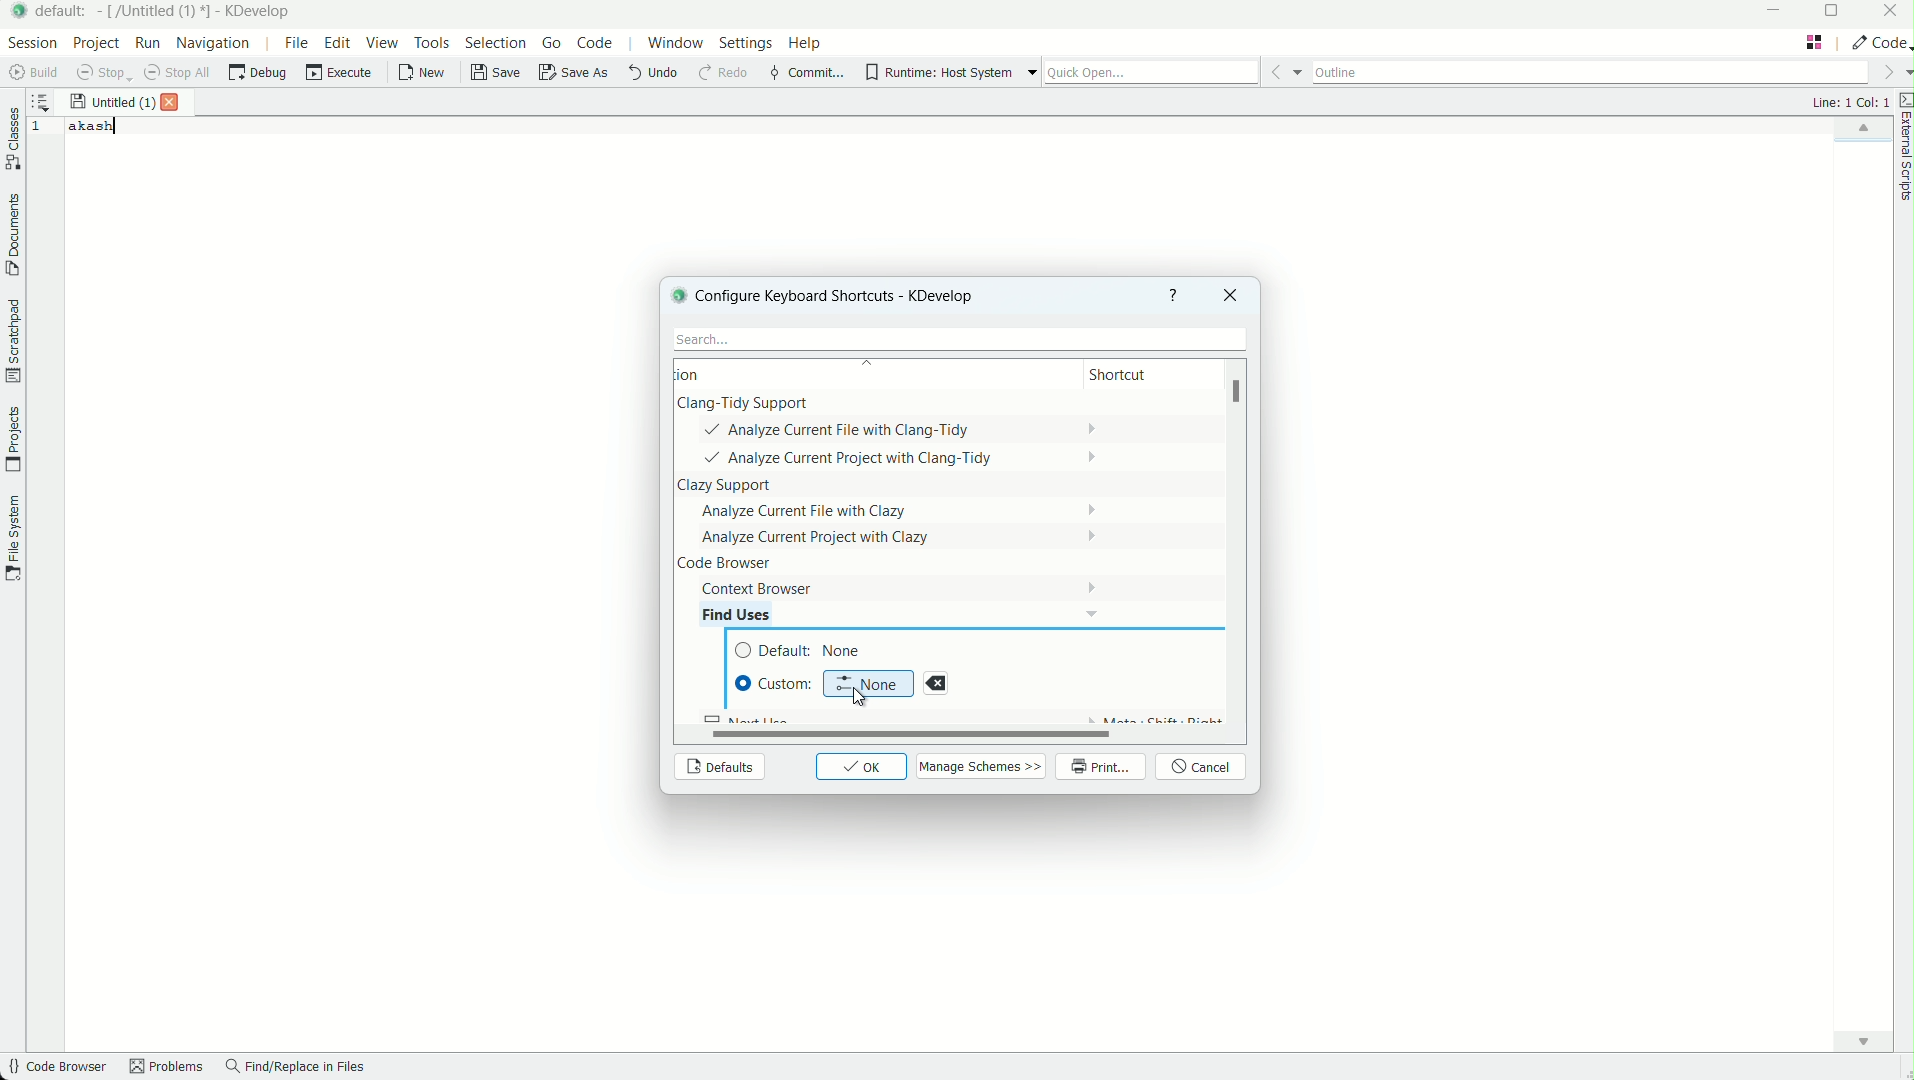 The width and height of the screenshot is (1914, 1080). Describe the element at coordinates (1775, 12) in the screenshot. I see `minimize` at that location.